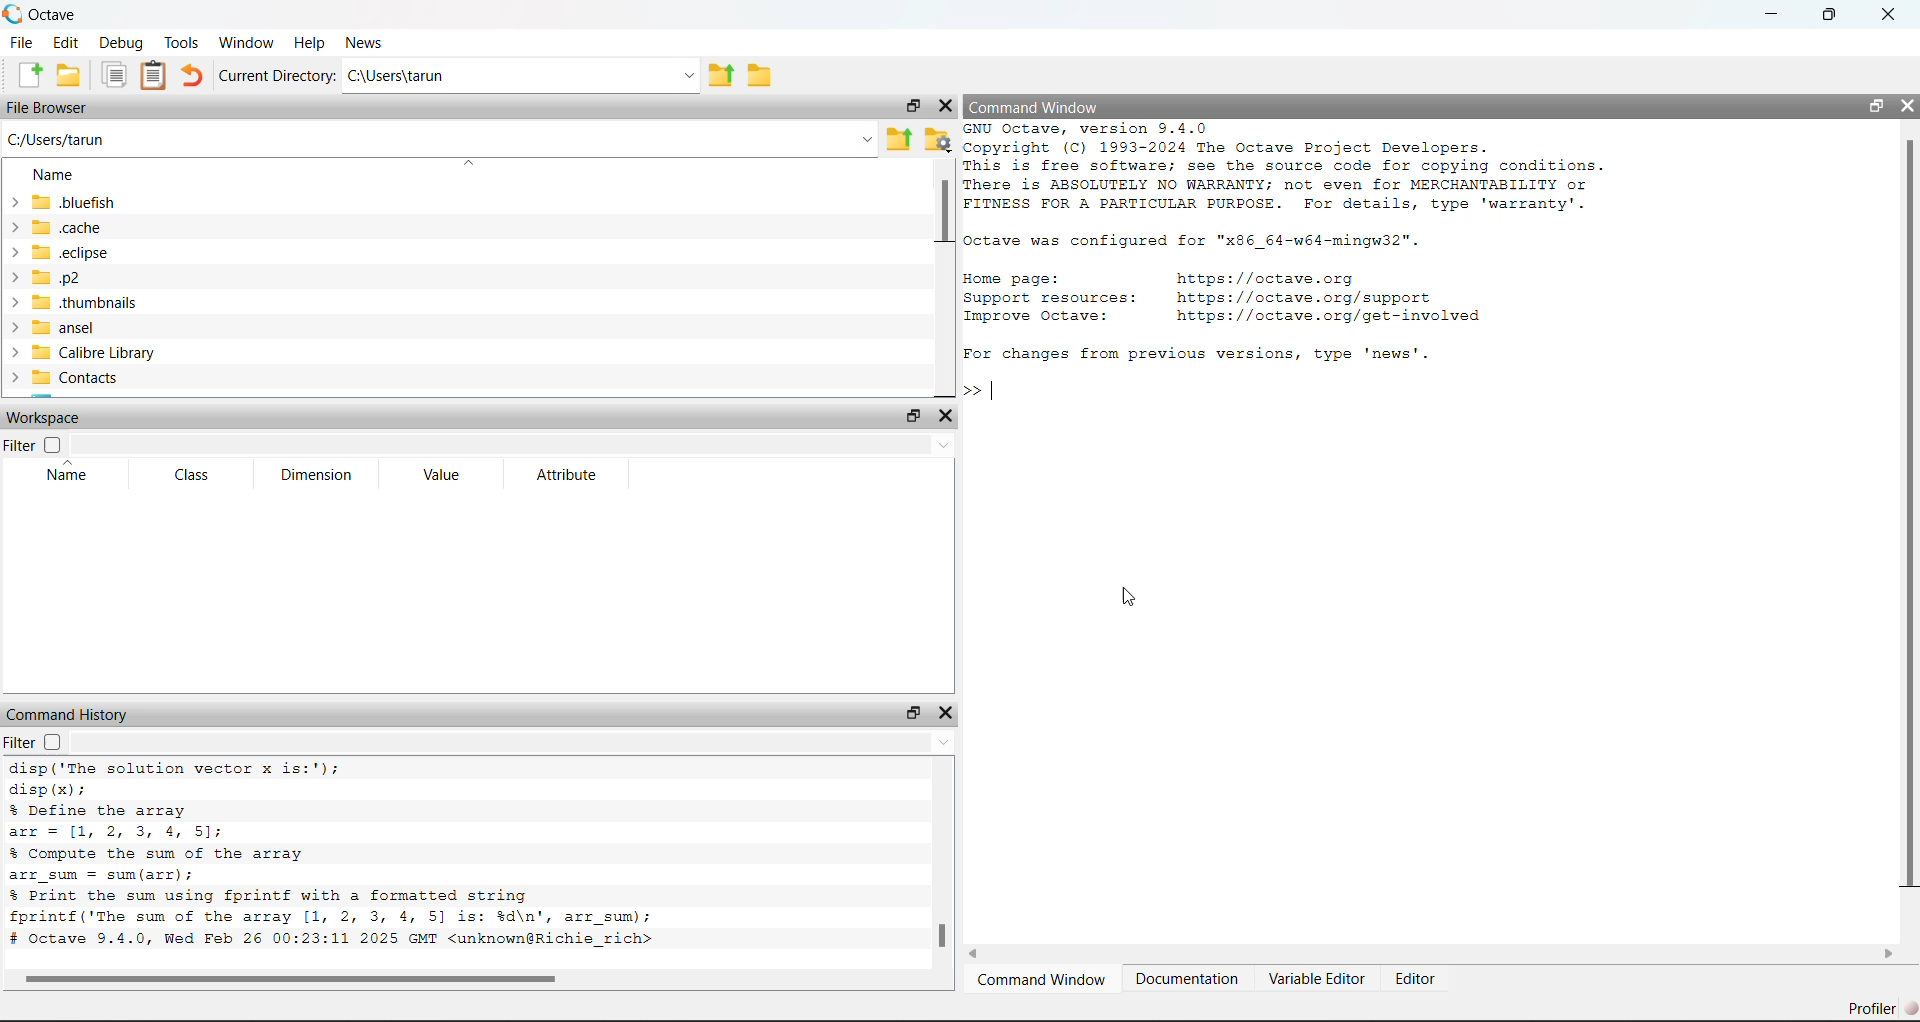  I want to click on Command Window, so click(1042, 982).